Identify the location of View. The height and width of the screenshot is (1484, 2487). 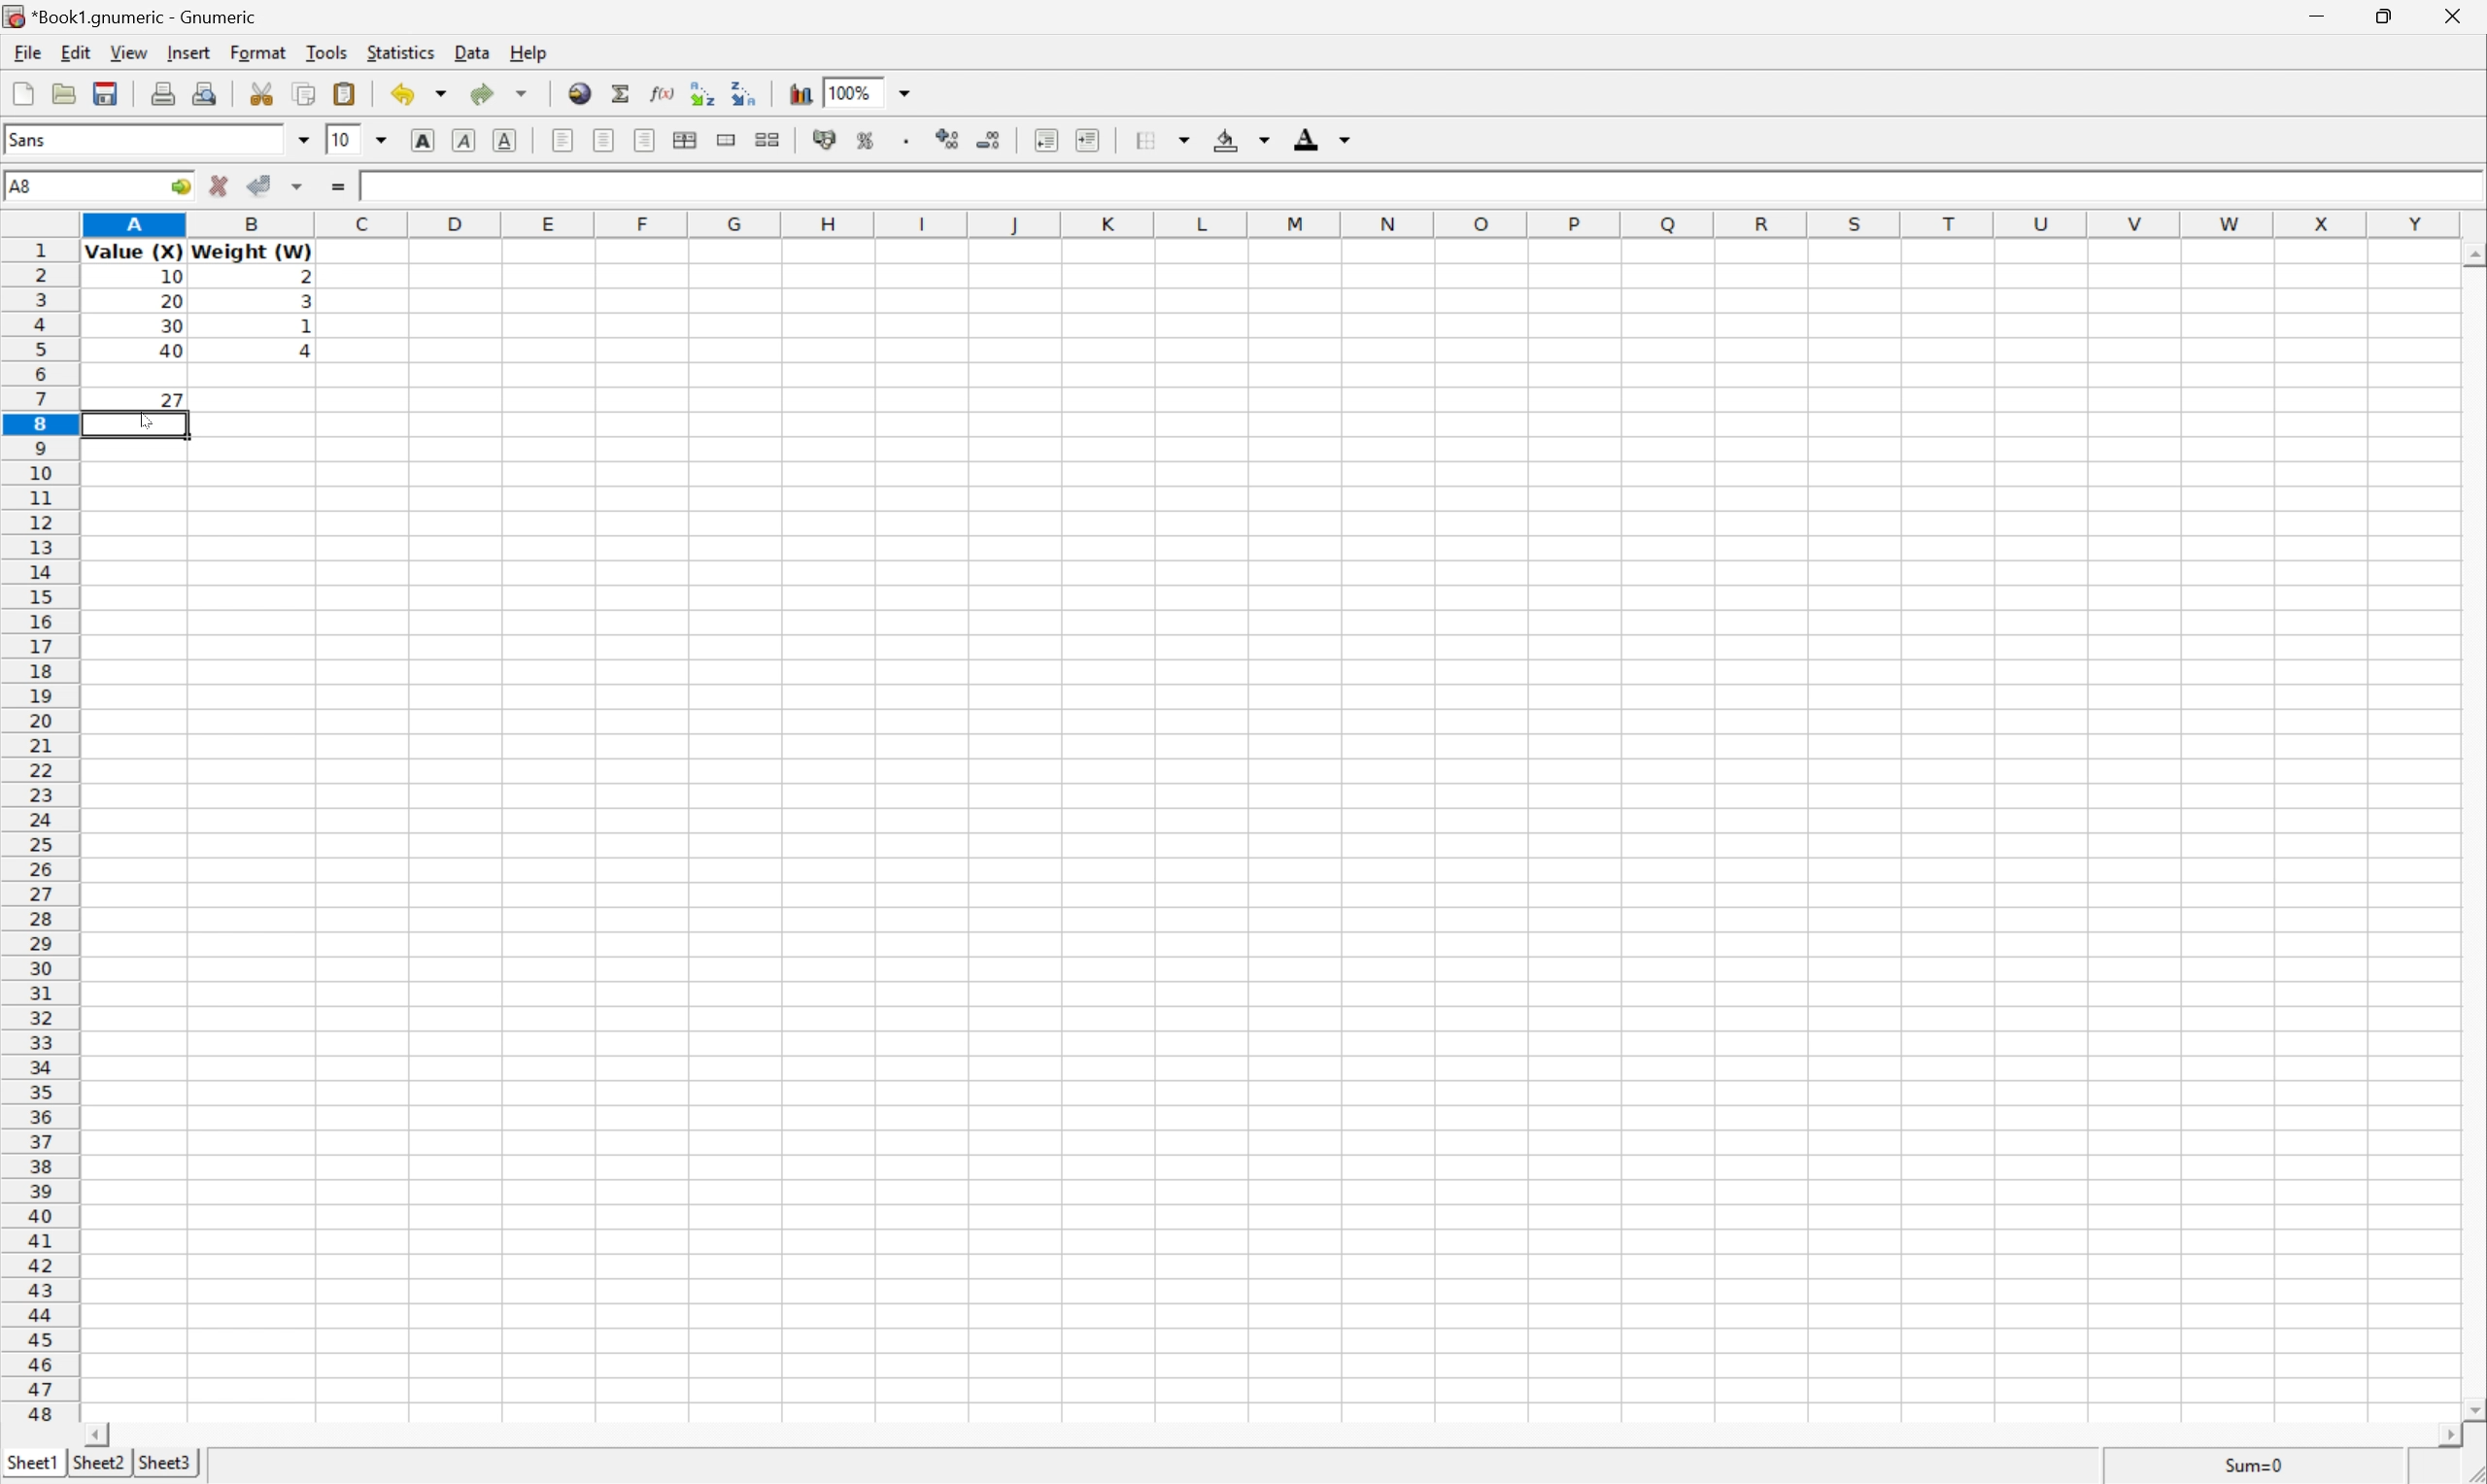
(132, 53).